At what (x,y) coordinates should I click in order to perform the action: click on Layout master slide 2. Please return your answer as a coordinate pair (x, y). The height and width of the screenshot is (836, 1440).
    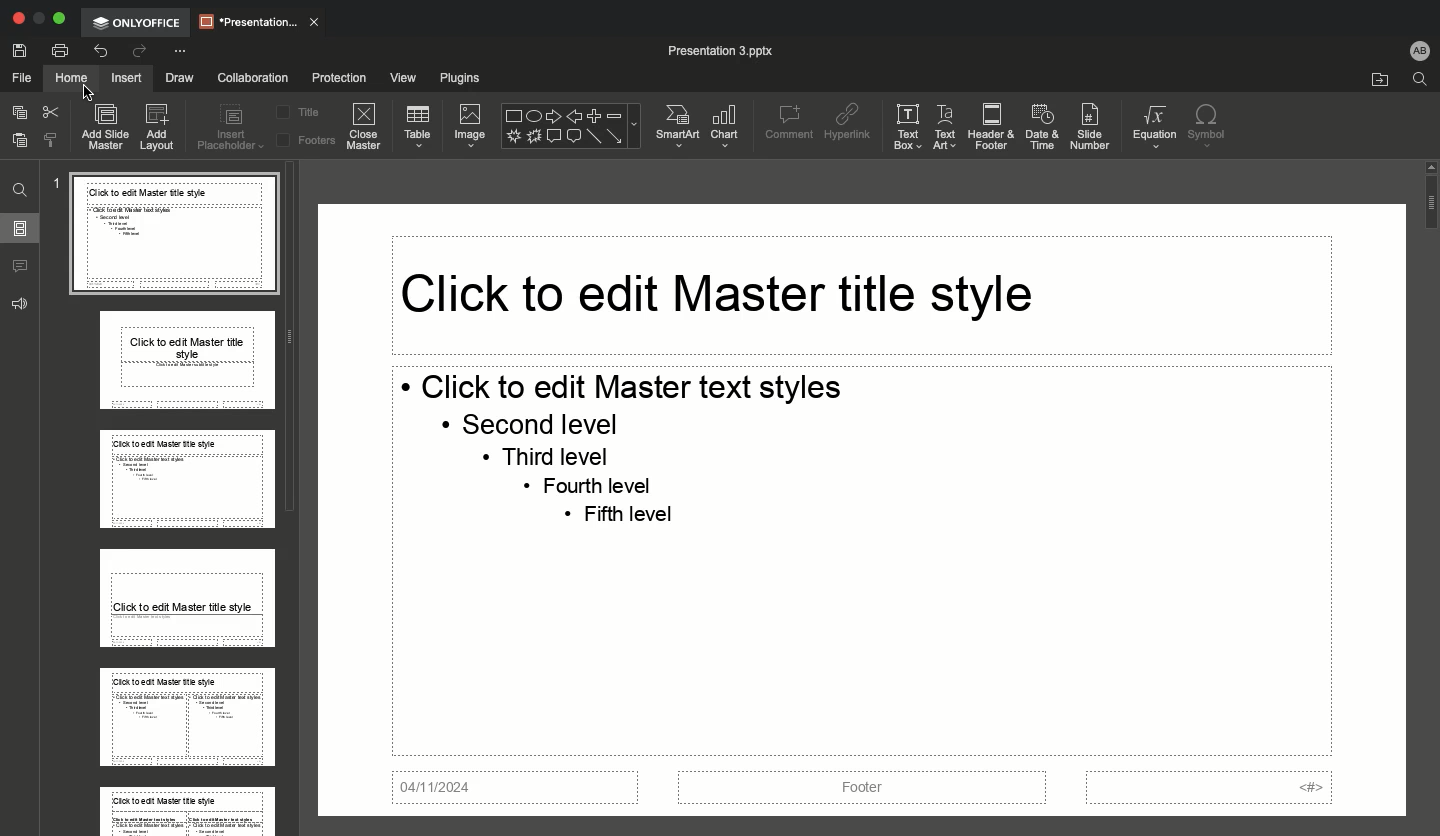
    Looking at the image, I should click on (188, 364).